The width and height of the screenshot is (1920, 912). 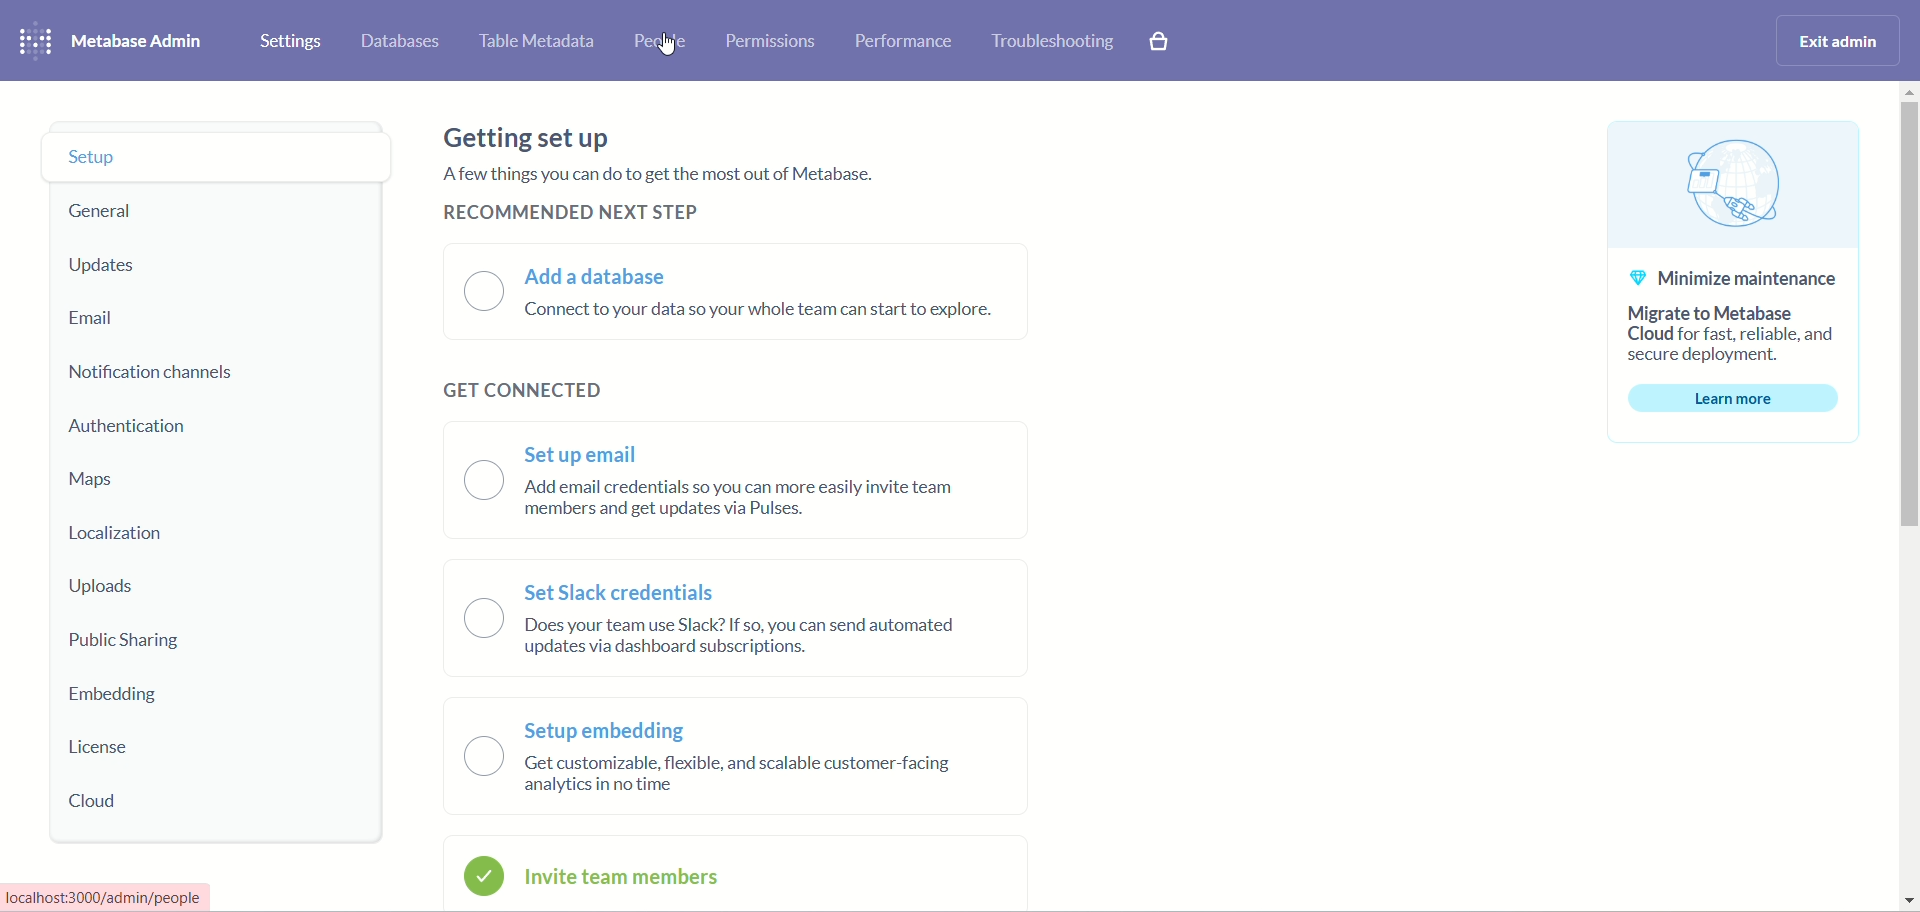 I want to click on settings, so click(x=291, y=42).